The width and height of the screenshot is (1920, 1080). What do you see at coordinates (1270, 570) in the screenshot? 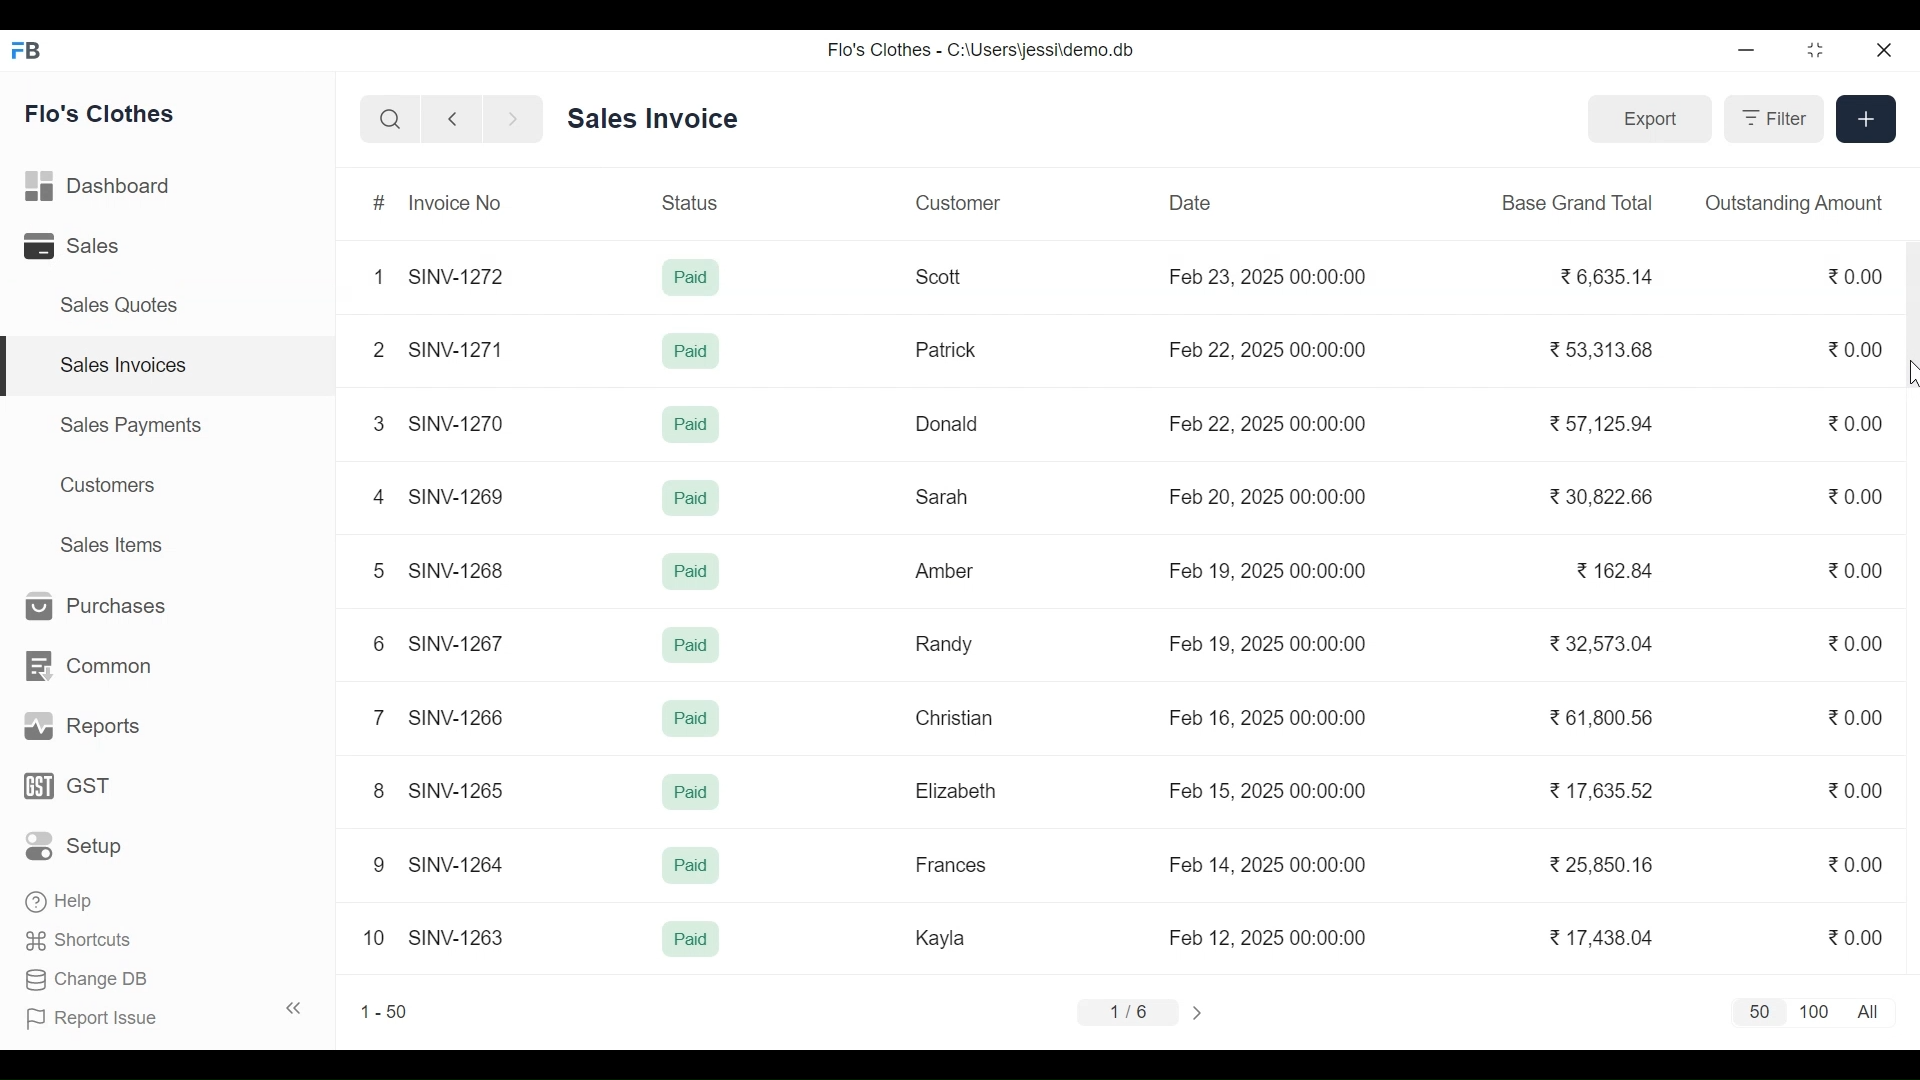
I see `Feb 19, 2025 00:00:00` at bounding box center [1270, 570].